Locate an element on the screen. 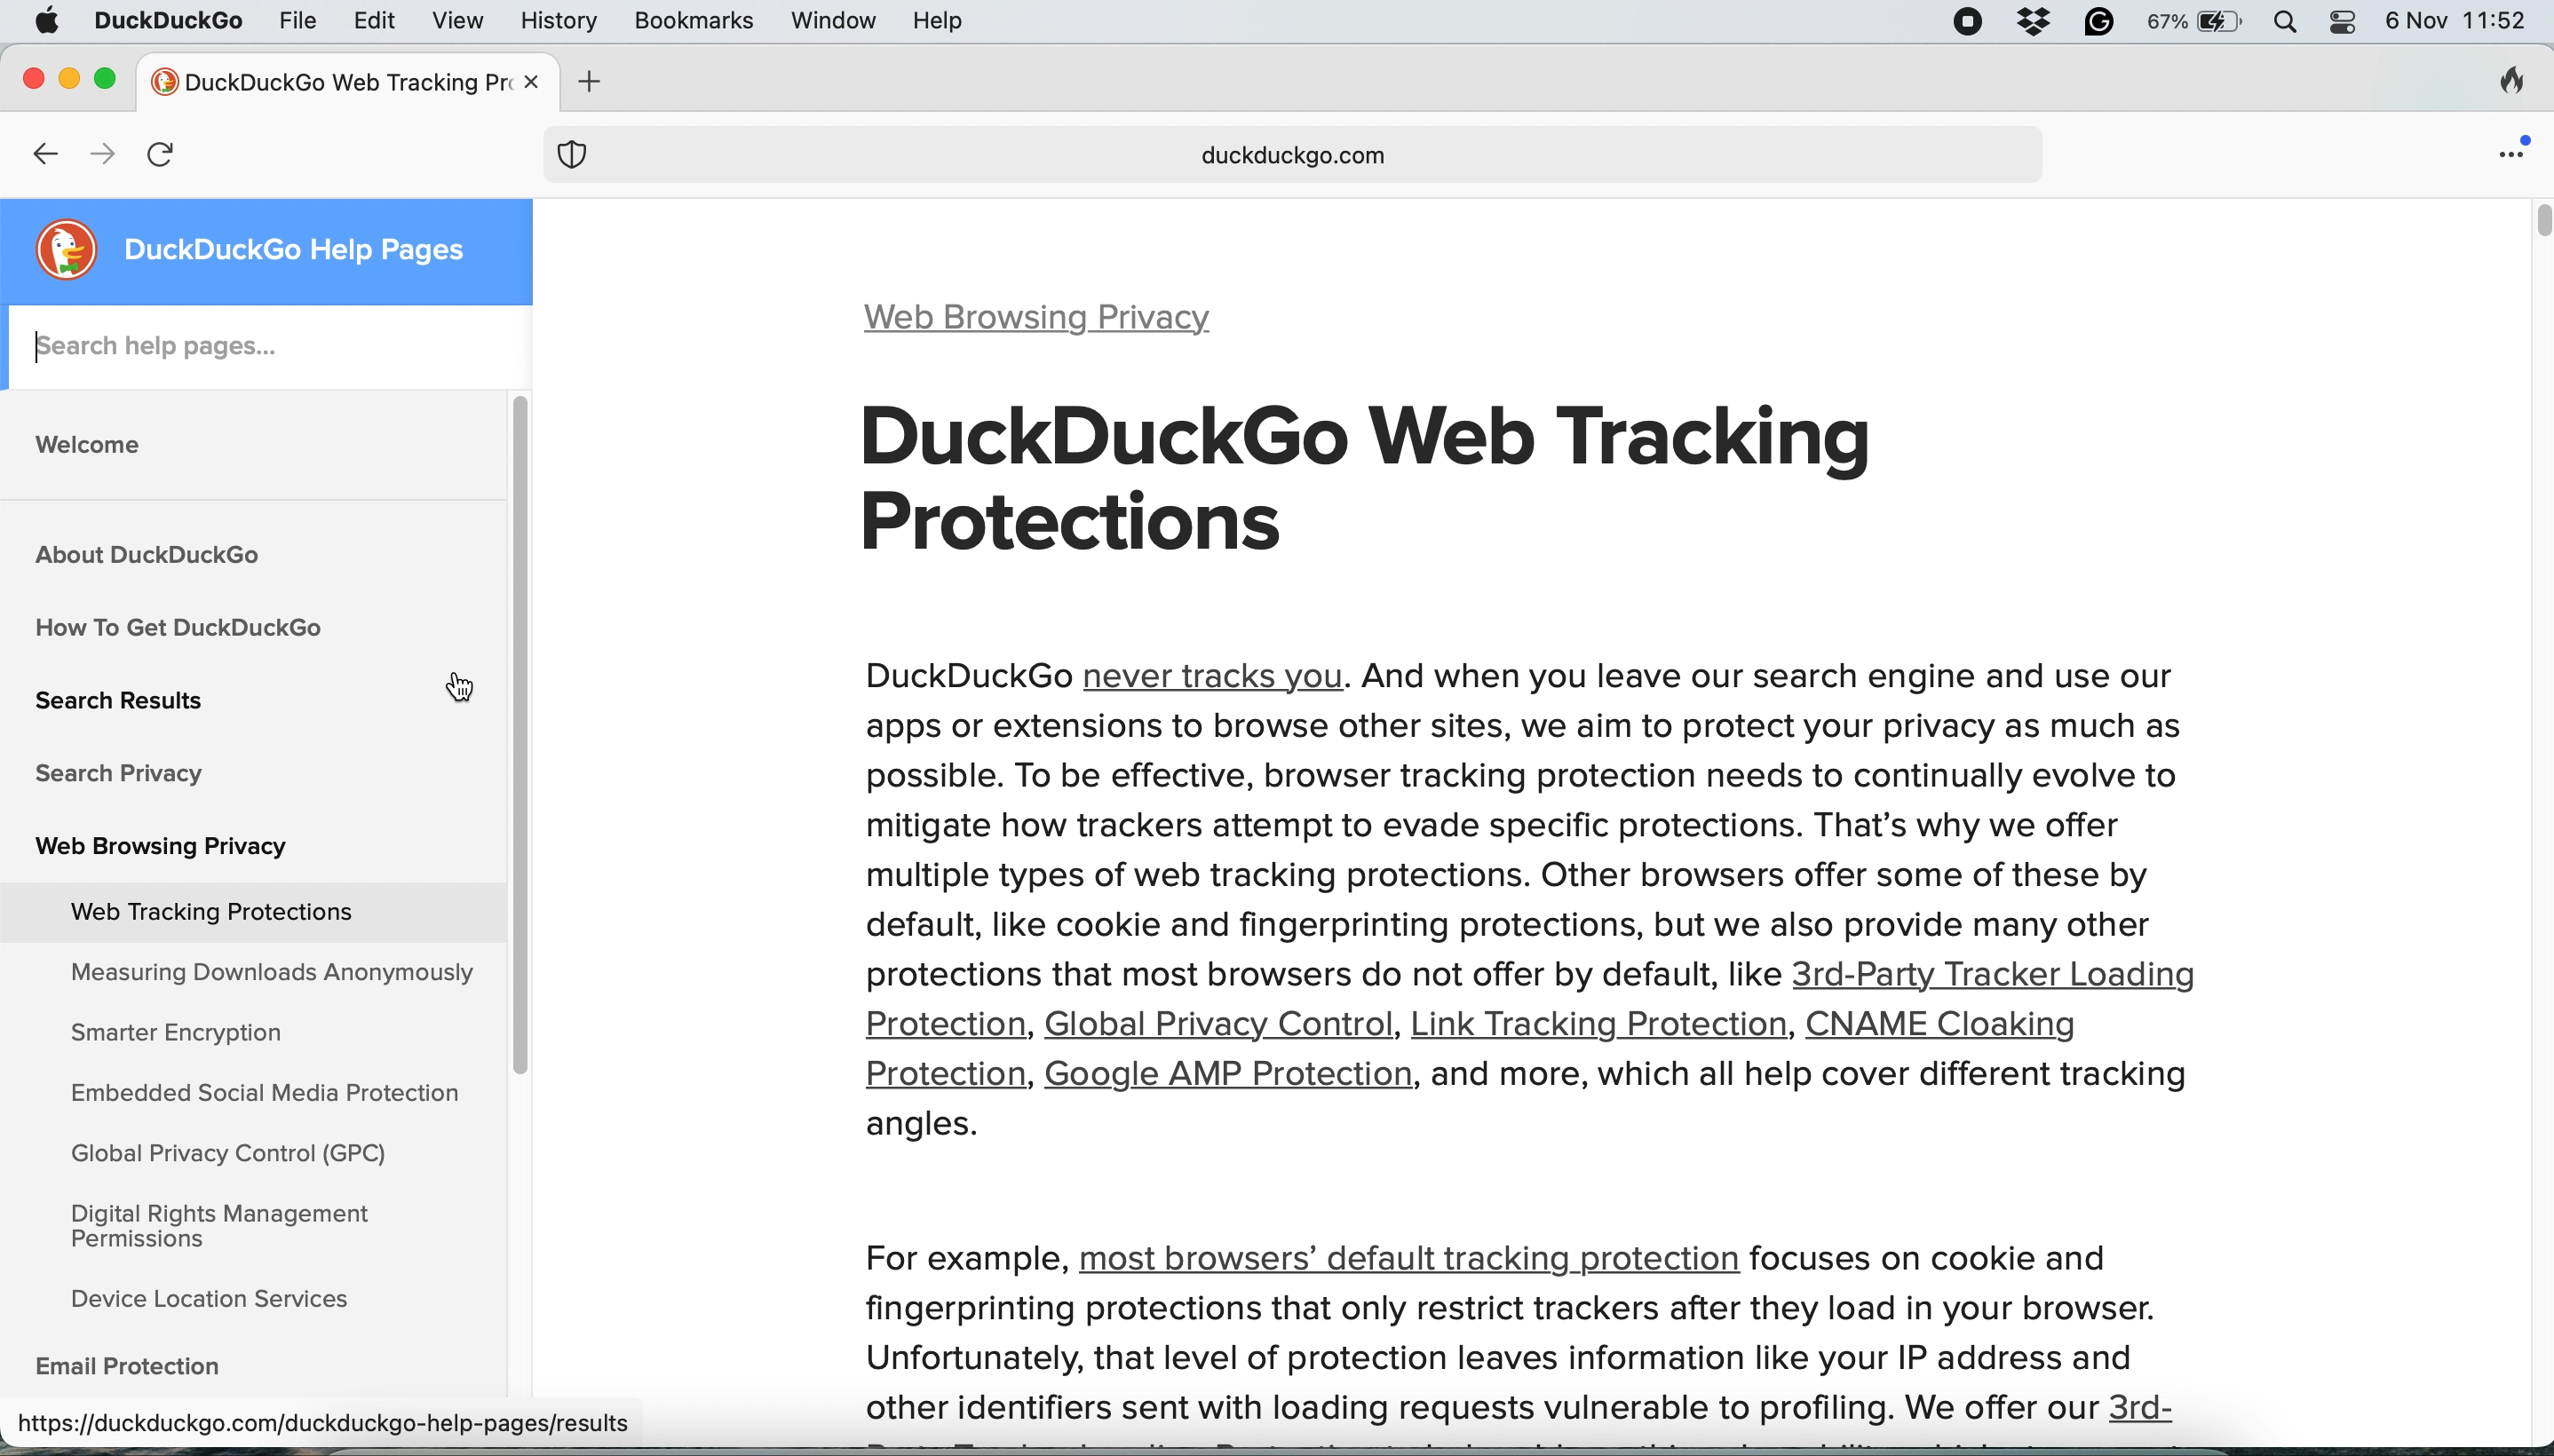  https://duckduckgo.com/duckduckgo-help-pages/results is located at coordinates (329, 1427).